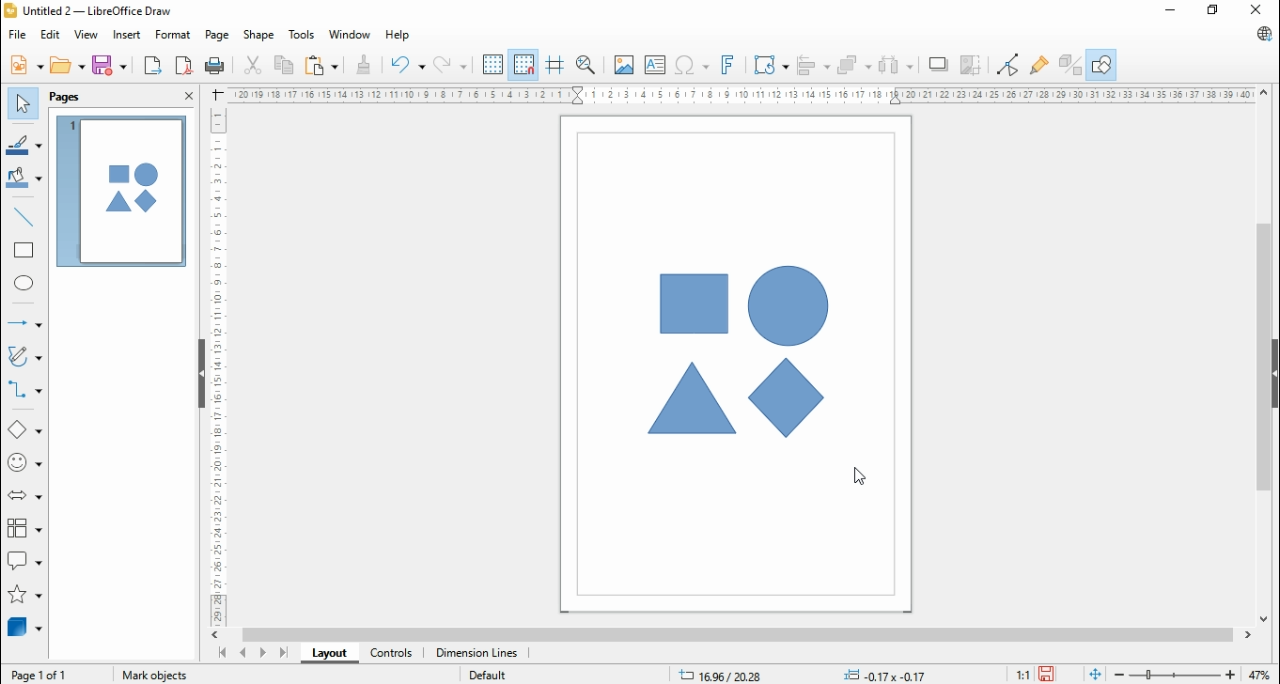 The height and width of the screenshot is (684, 1280). I want to click on symbol shapes, so click(27, 462).